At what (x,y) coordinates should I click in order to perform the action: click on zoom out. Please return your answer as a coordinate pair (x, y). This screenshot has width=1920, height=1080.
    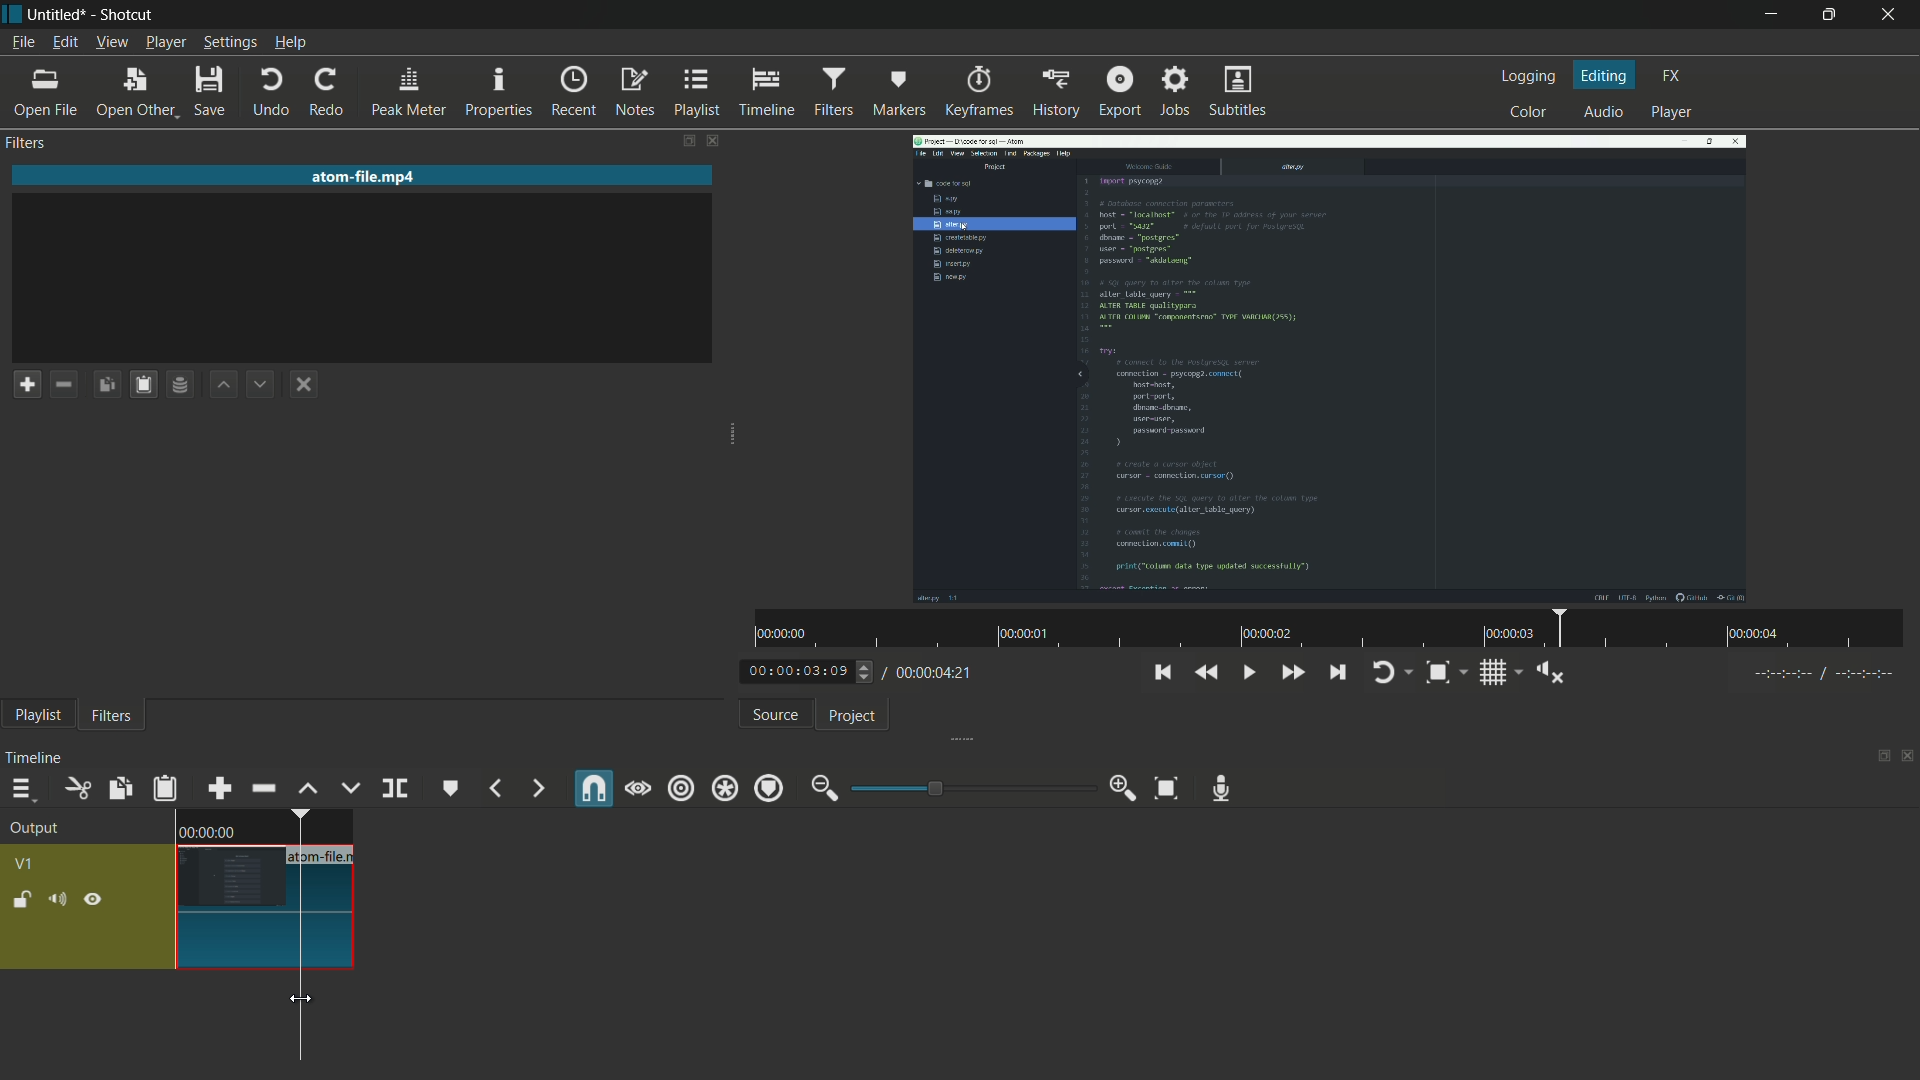
    Looking at the image, I should click on (824, 785).